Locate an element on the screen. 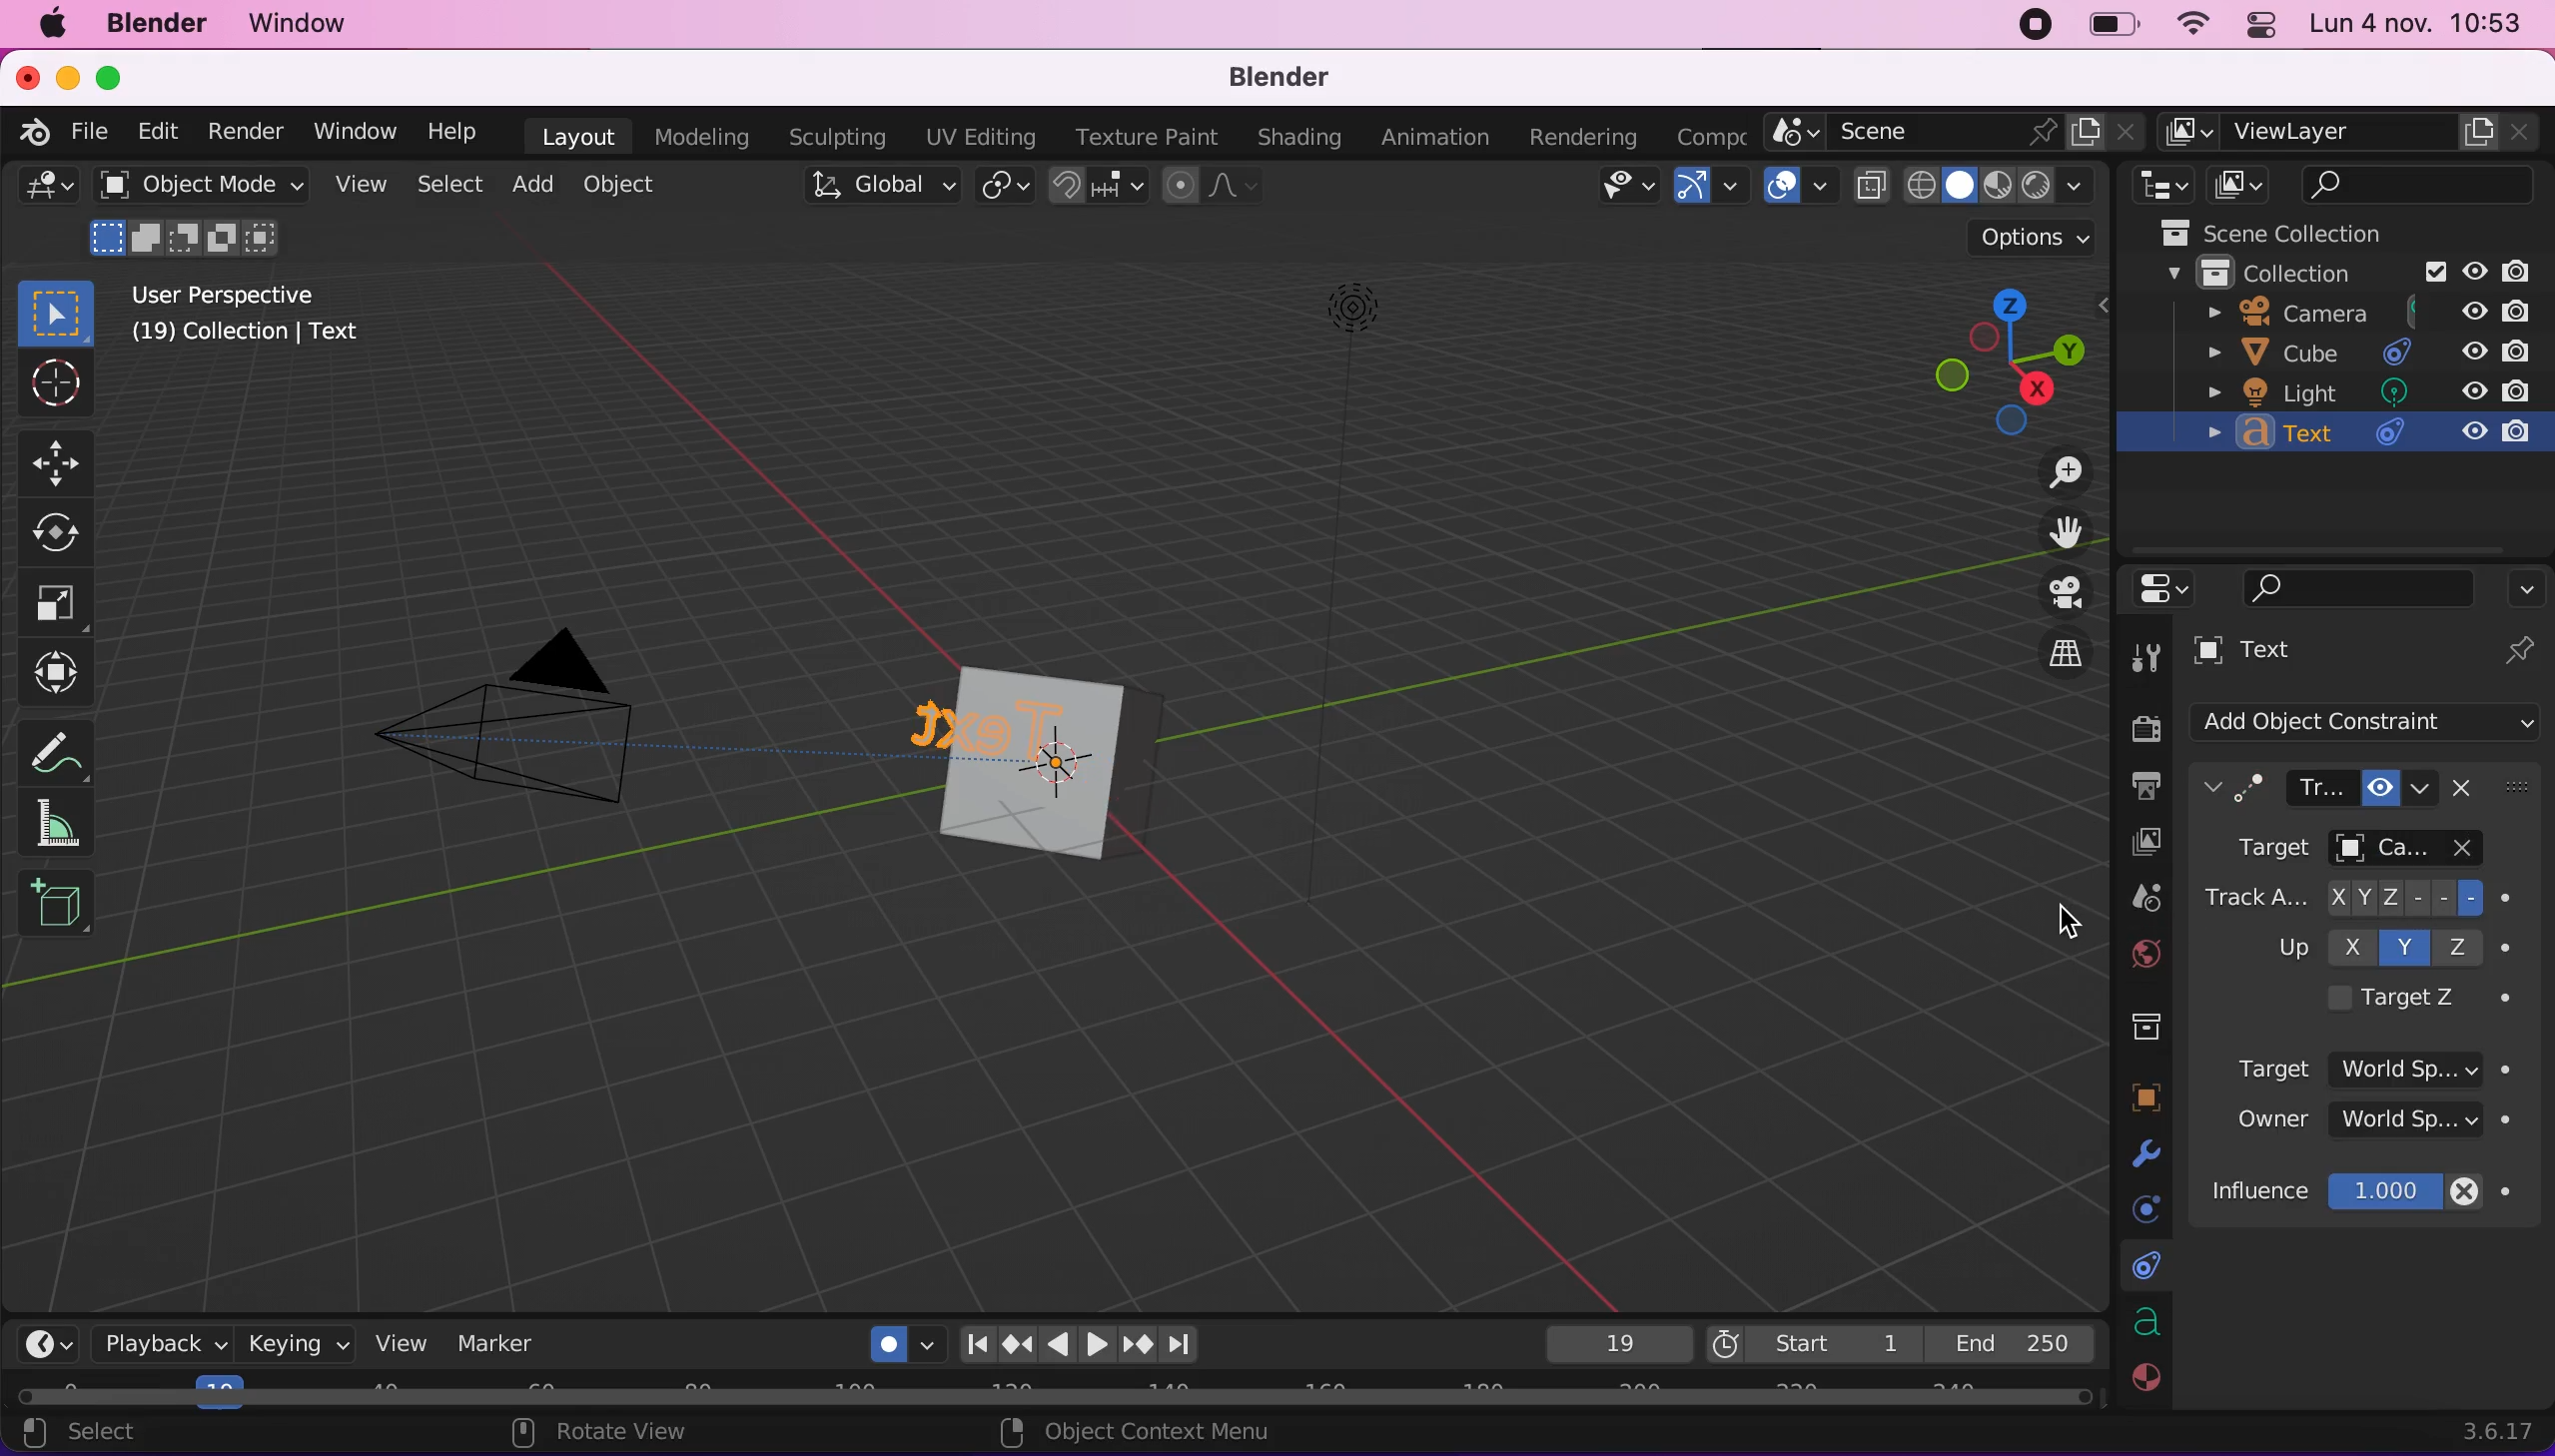 This screenshot has height=1456, width=2555. editor type is located at coordinates (2161, 186).